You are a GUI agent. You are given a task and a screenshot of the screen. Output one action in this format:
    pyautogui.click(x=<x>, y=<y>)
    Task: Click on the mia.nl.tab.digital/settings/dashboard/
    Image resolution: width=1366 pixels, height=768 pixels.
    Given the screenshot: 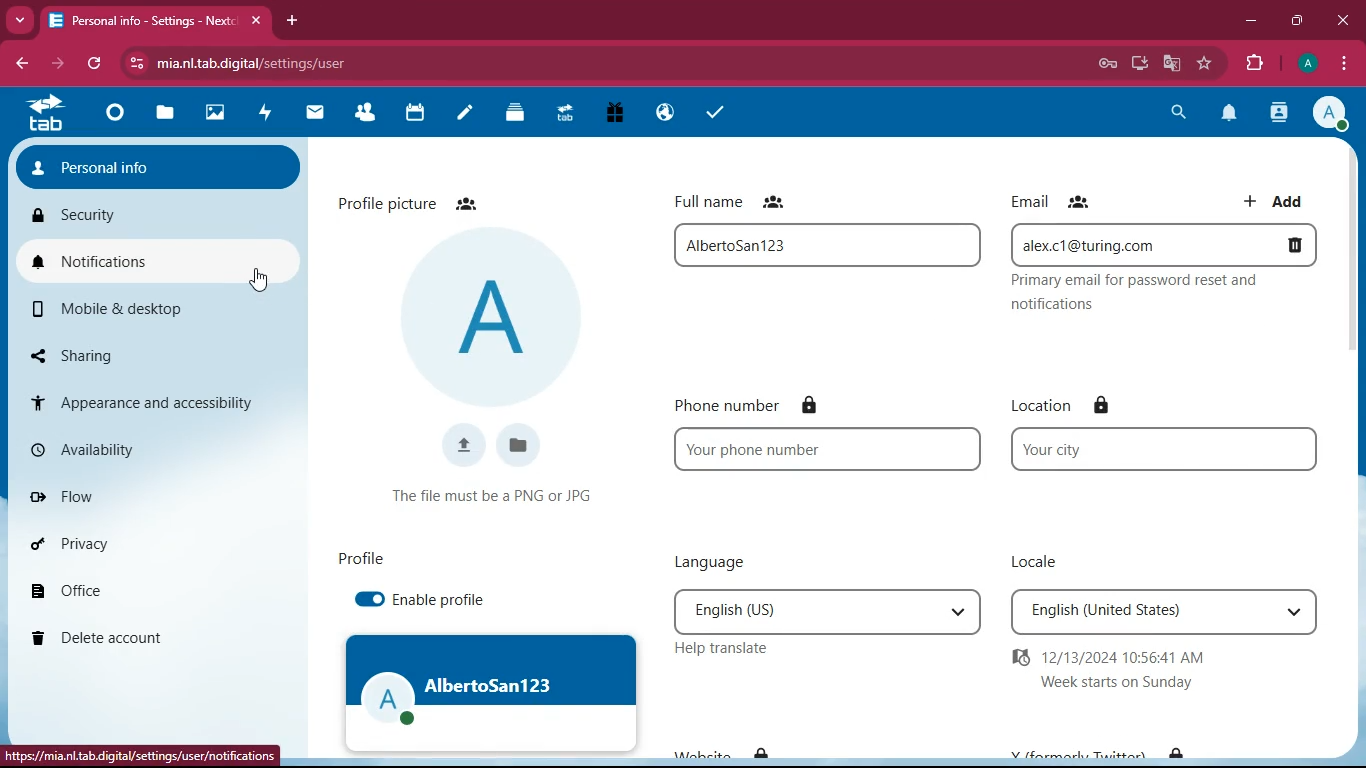 What is the action you would take?
    pyautogui.click(x=283, y=63)
    